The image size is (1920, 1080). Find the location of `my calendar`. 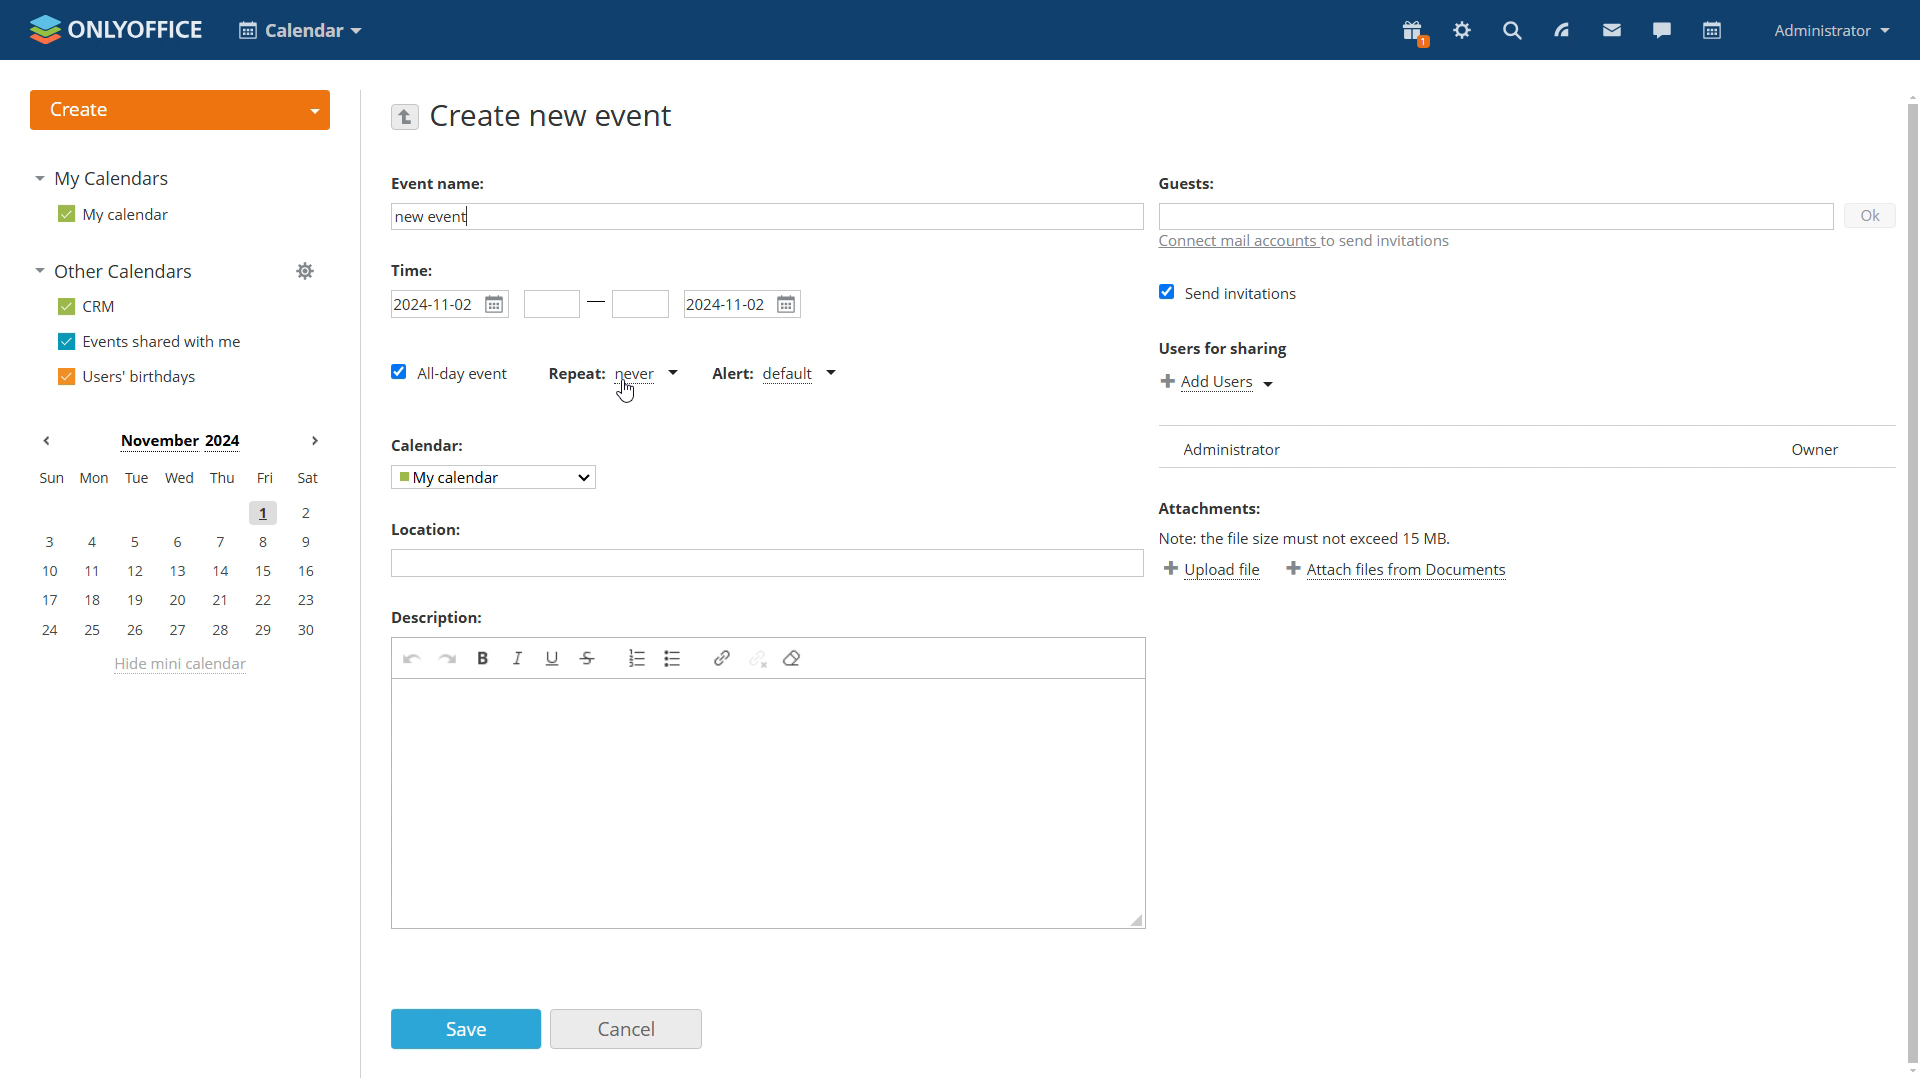

my calendar is located at coordinates (113, 213).